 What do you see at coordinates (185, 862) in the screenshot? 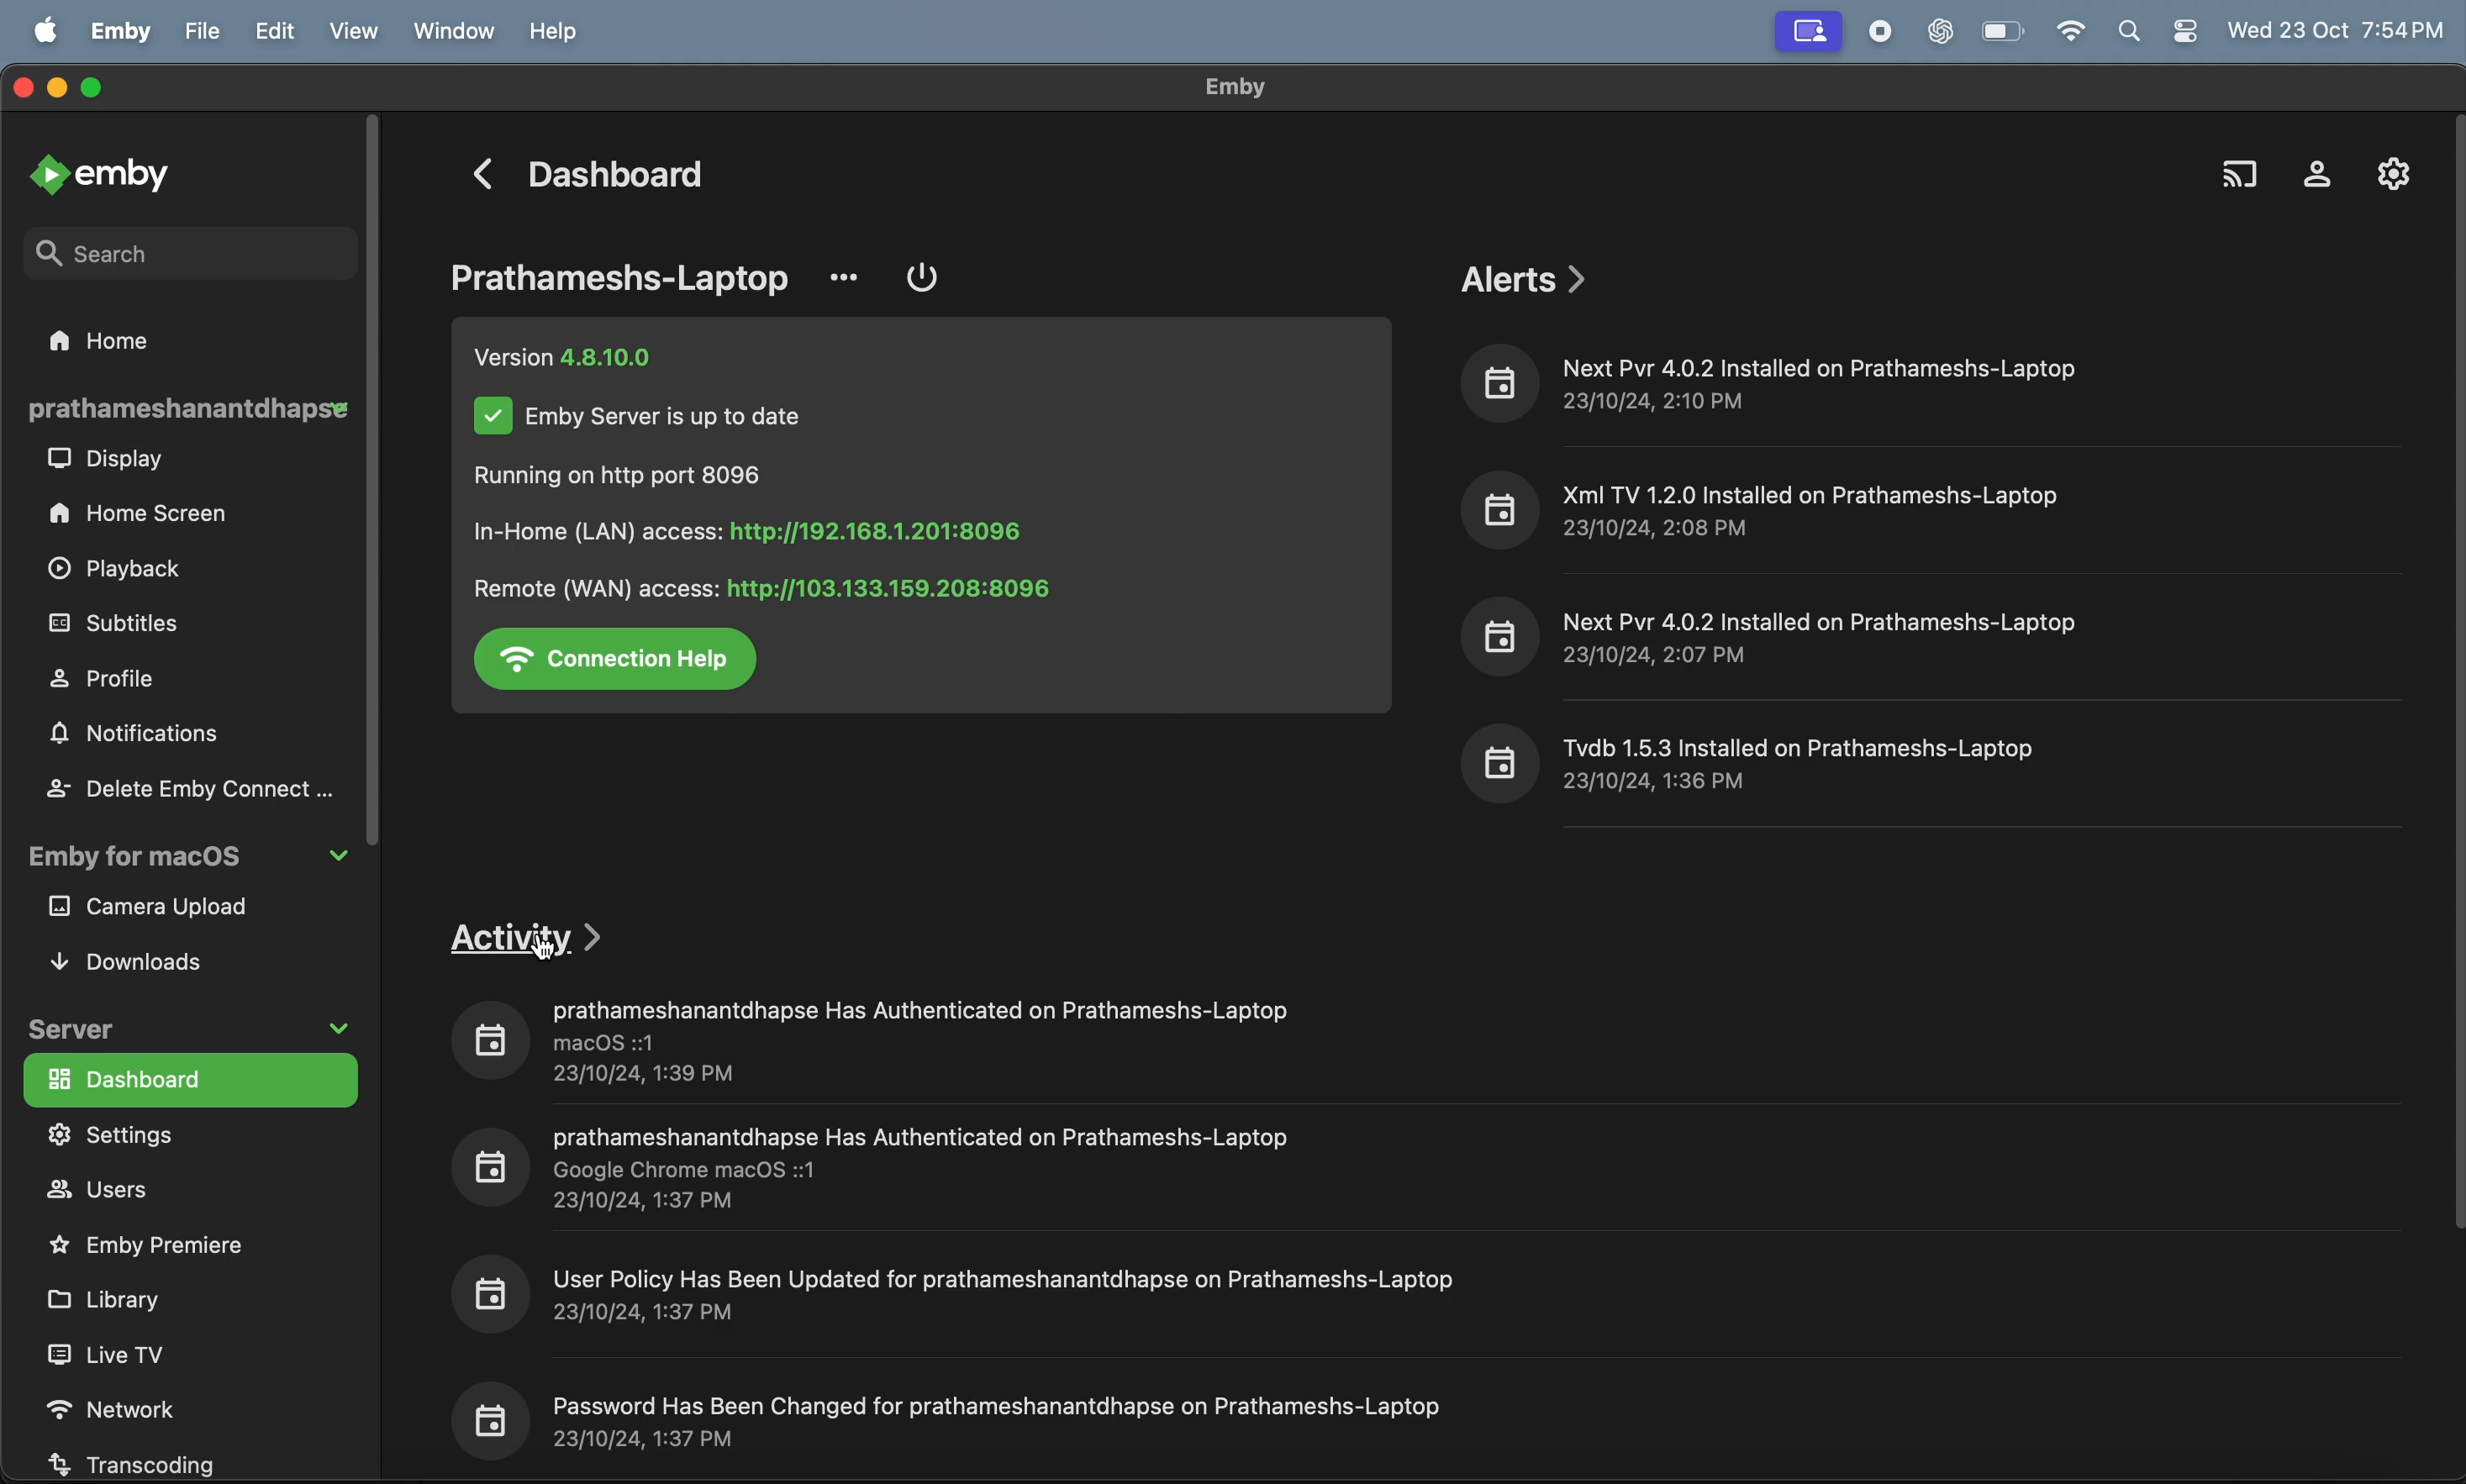
I see `emby for mac os` at bounding box center [185, 862].